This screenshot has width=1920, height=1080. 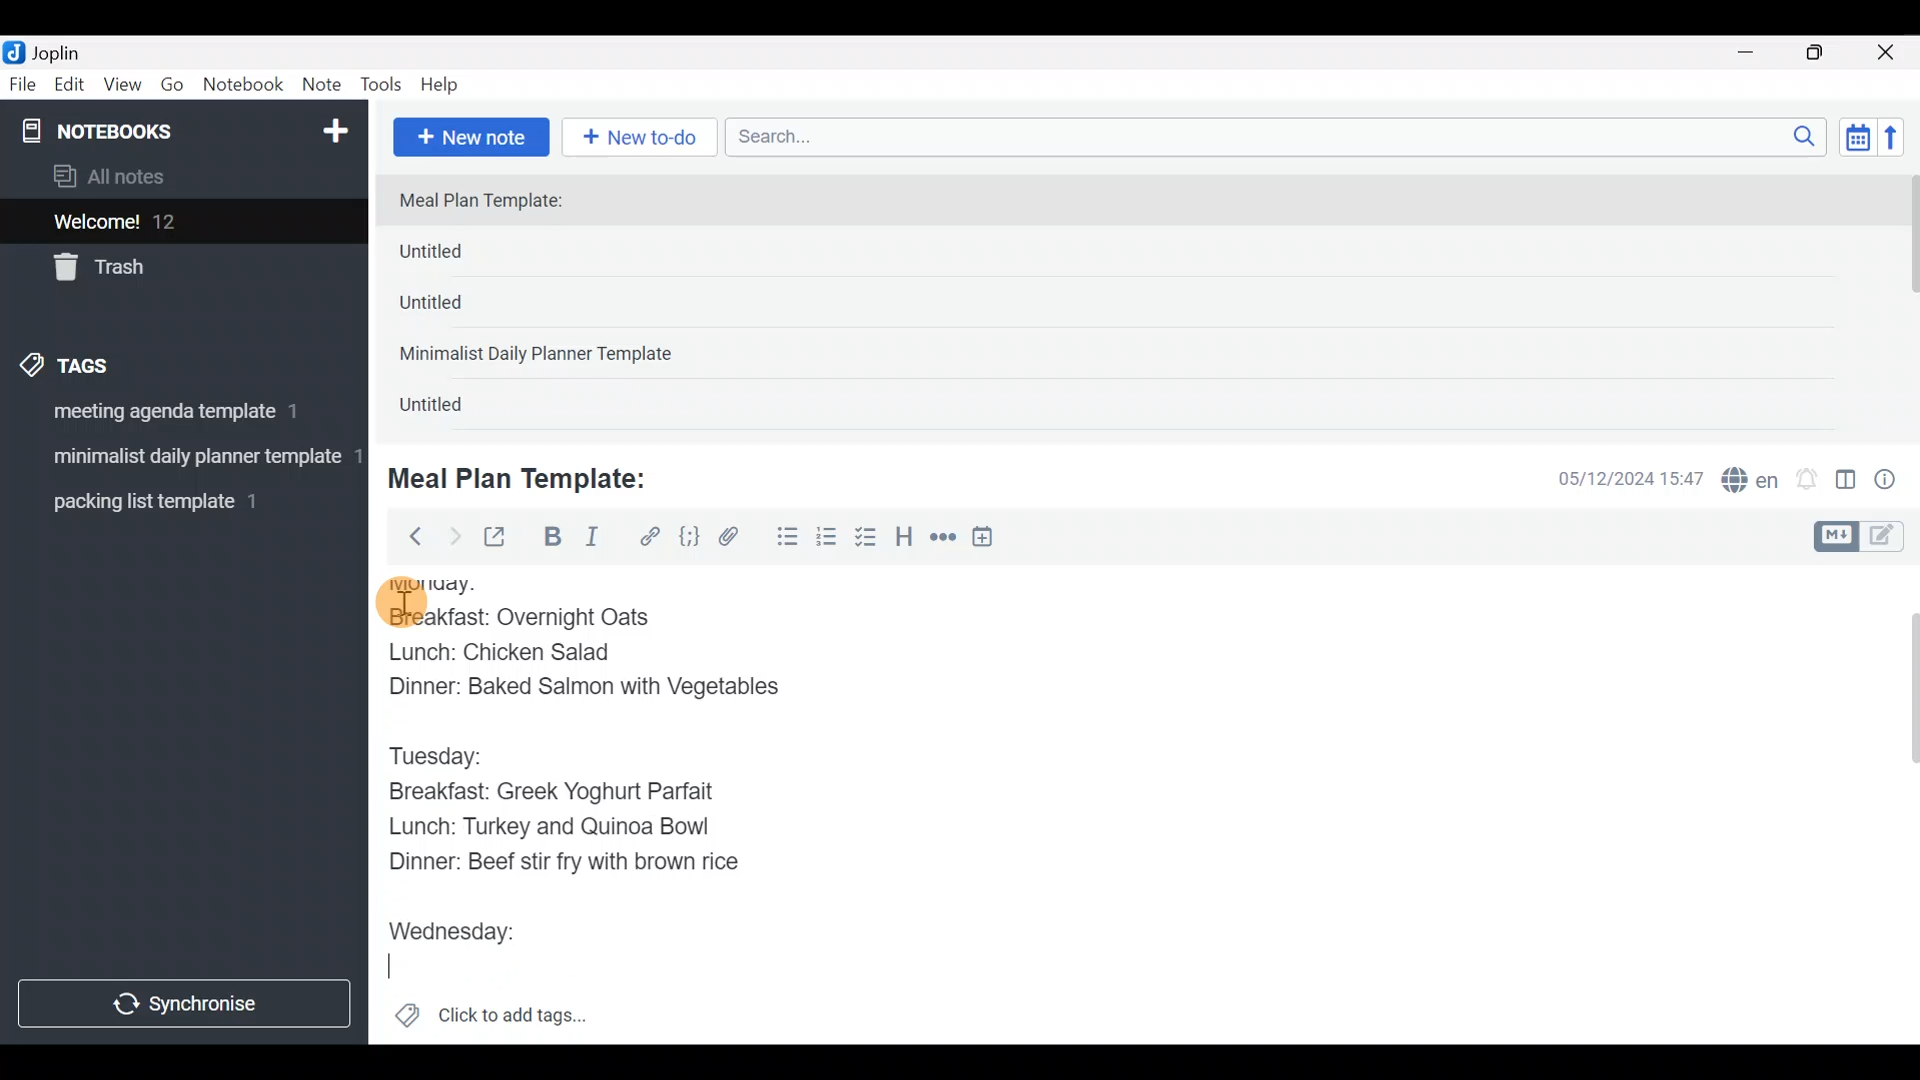 I want to click on Edit, so click(x=70, y=88).